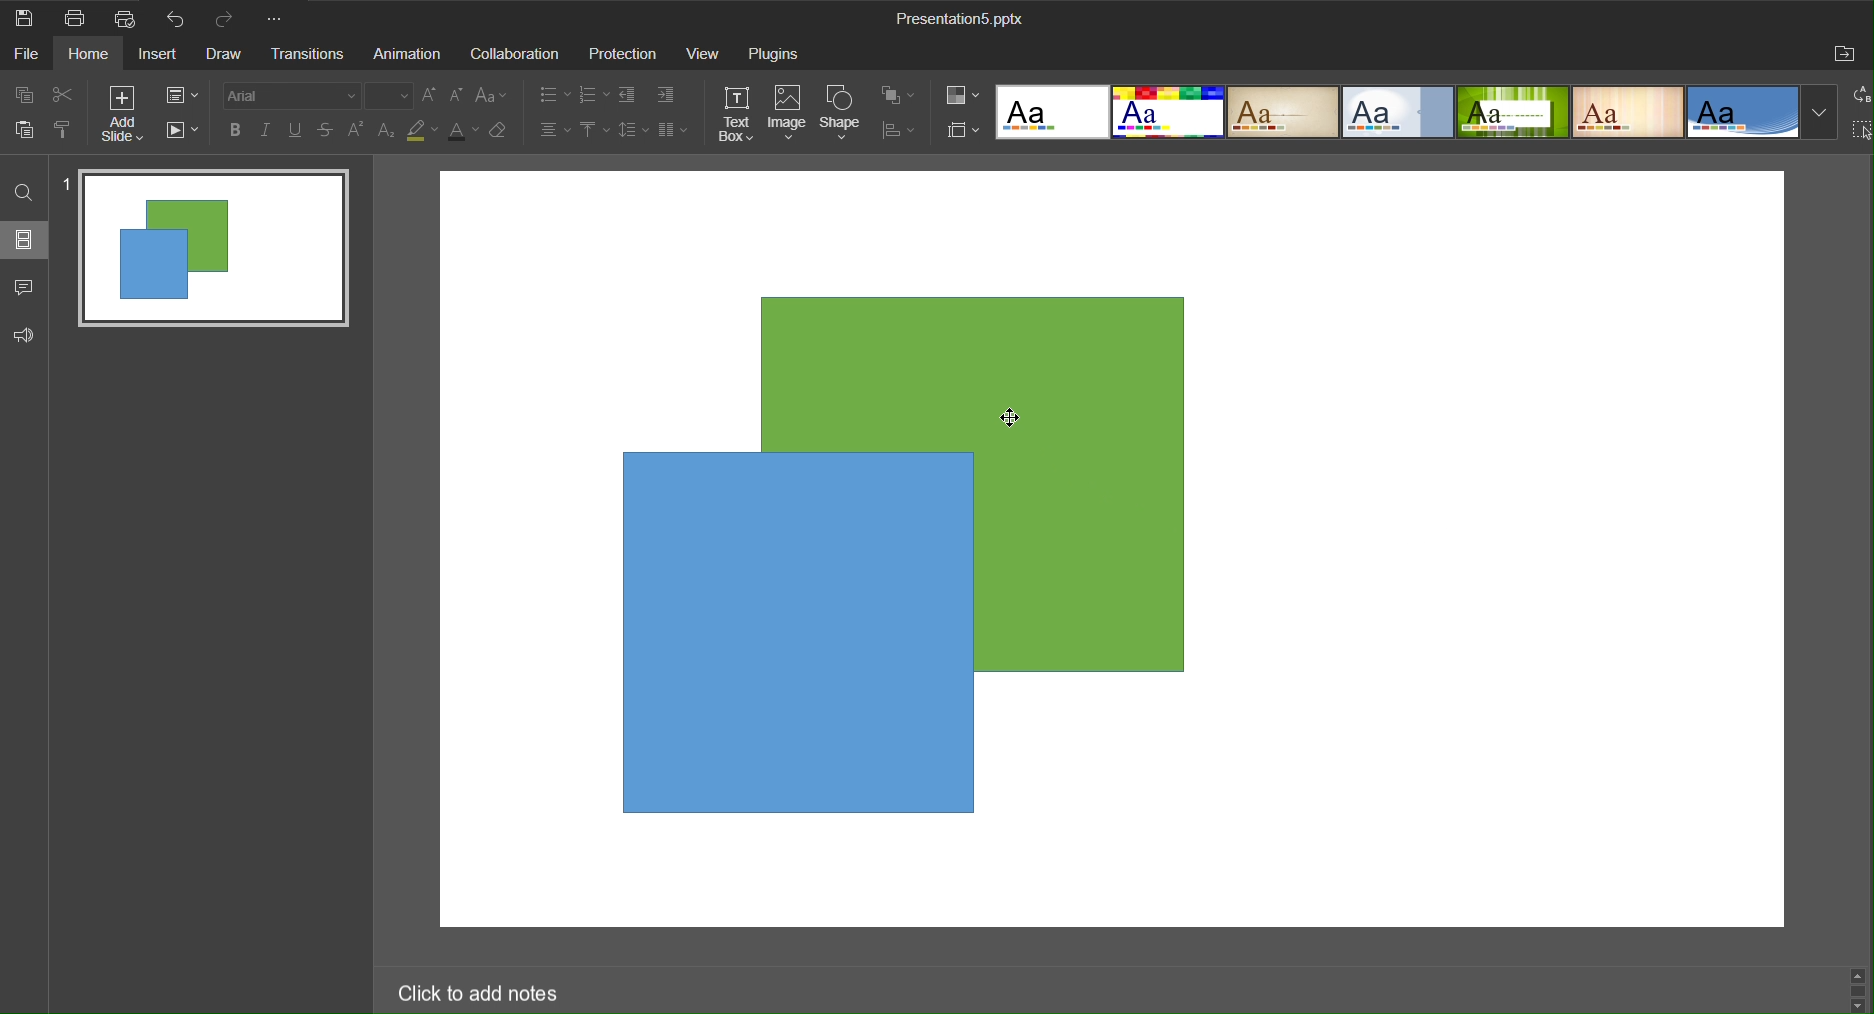 This screenshot has width=1874, height=1014. What do you see at coordinates (668, 93) in the screenshot?
I see `increase indent` at bounding box center [668, 93].